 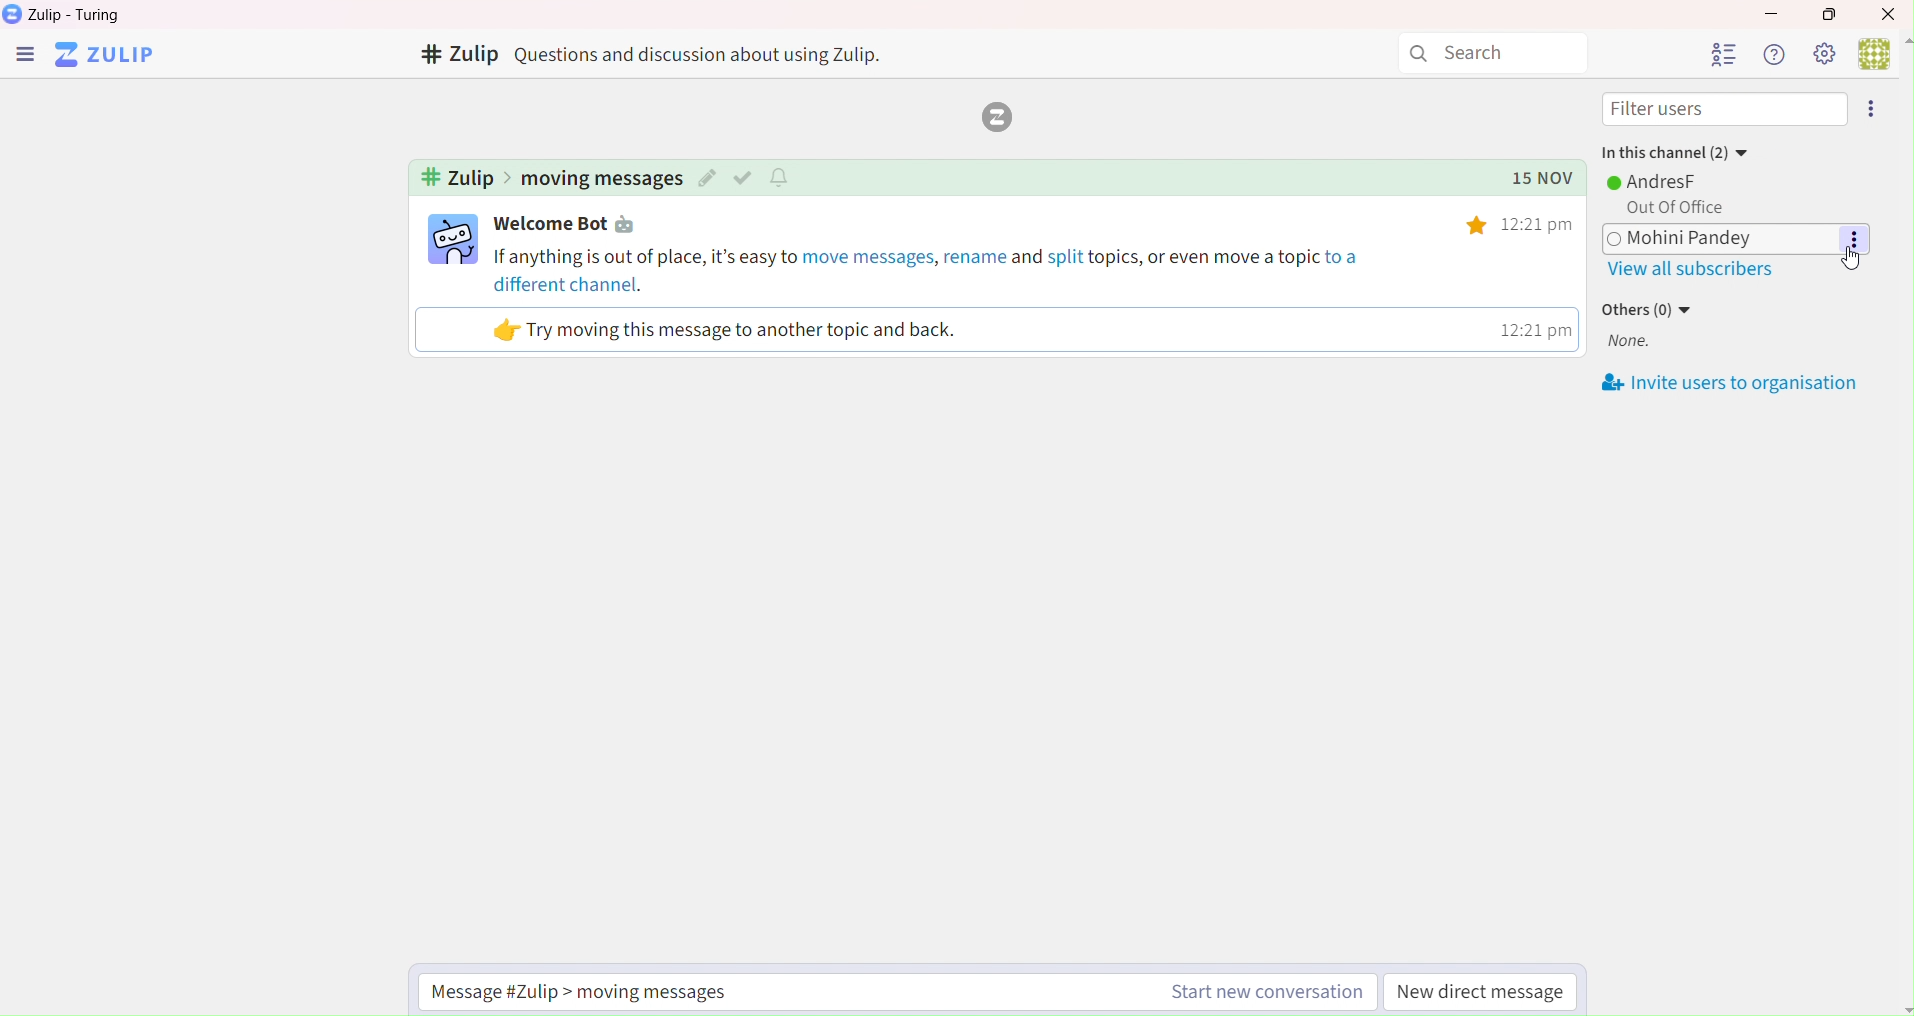 What do you see at coordinates (1890, 13) in the screenshot?
I see `Close` at bounding box center [1890, 13].